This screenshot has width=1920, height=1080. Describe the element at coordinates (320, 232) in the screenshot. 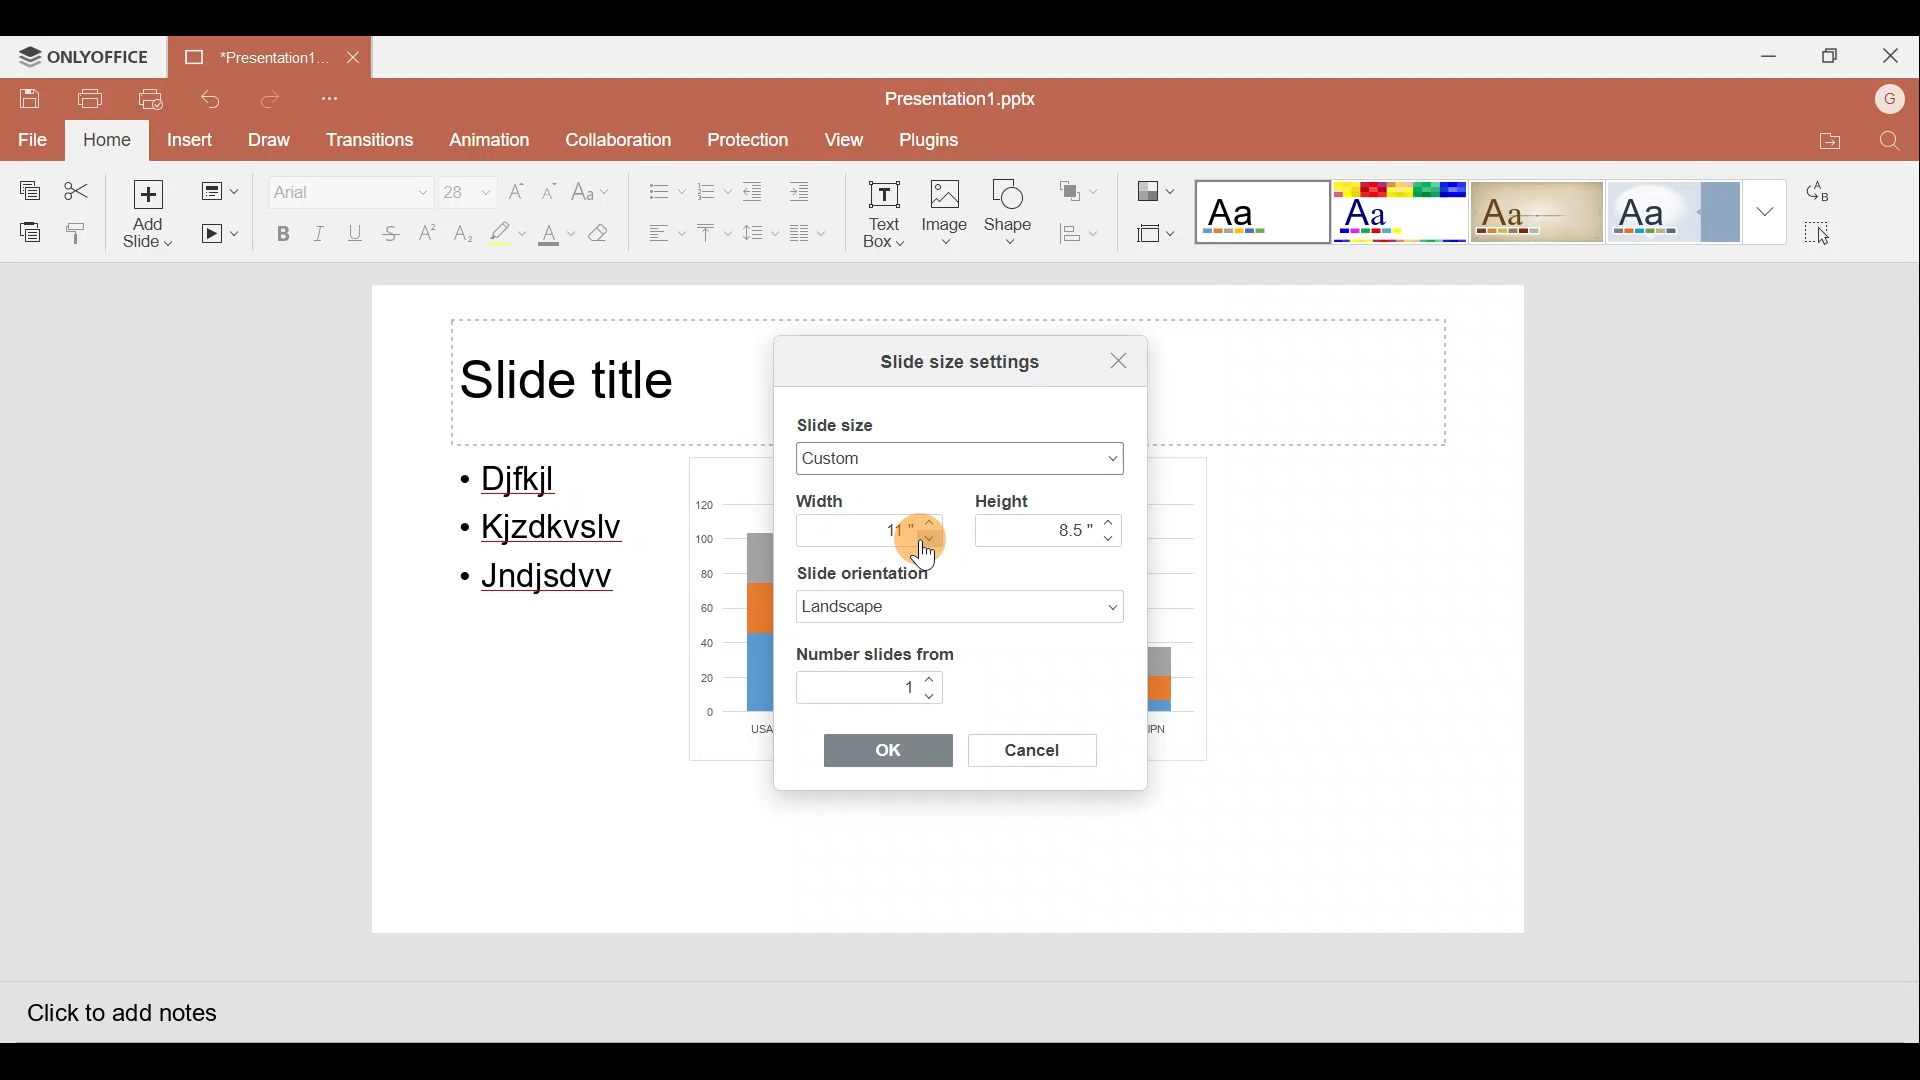

I see `Italic` at that location.